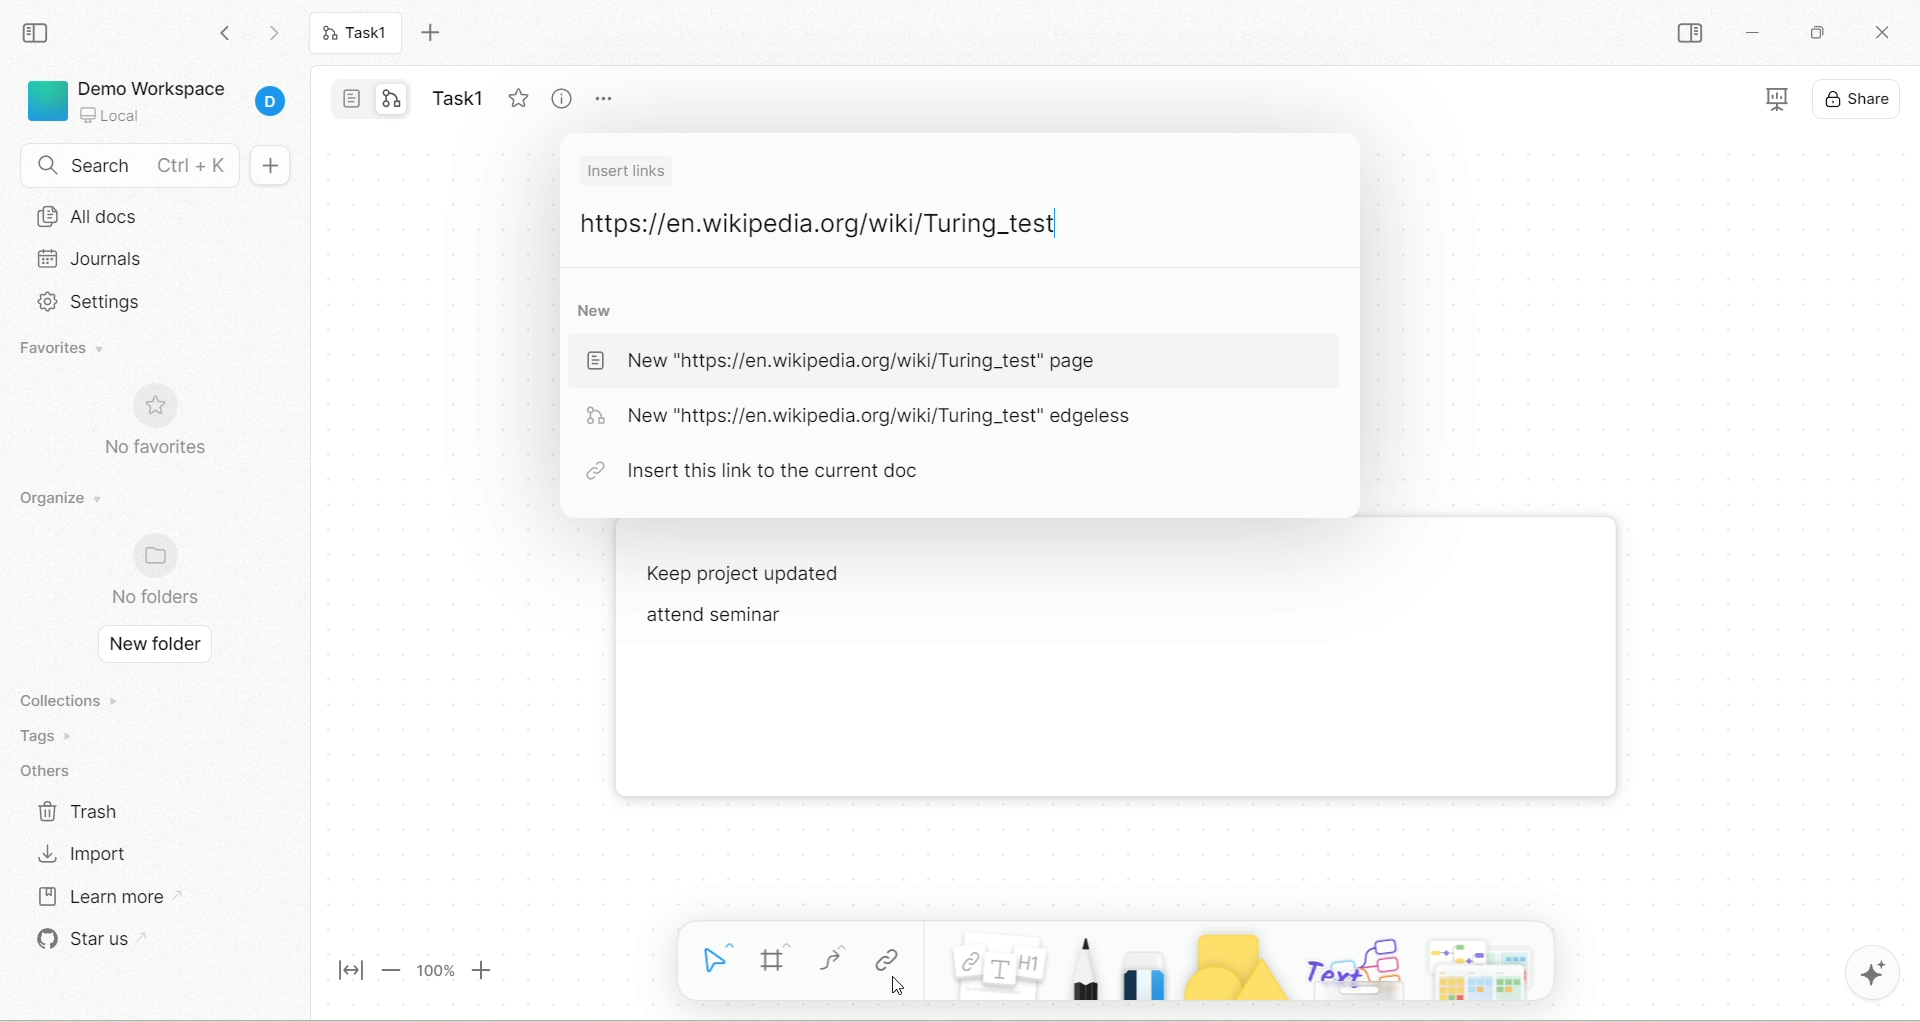 Image resolution: width=1920 pixels, height=1022 pixels. Describe the element at coordinates (352, 97) in the screenshot. I see `page mode` at that location.